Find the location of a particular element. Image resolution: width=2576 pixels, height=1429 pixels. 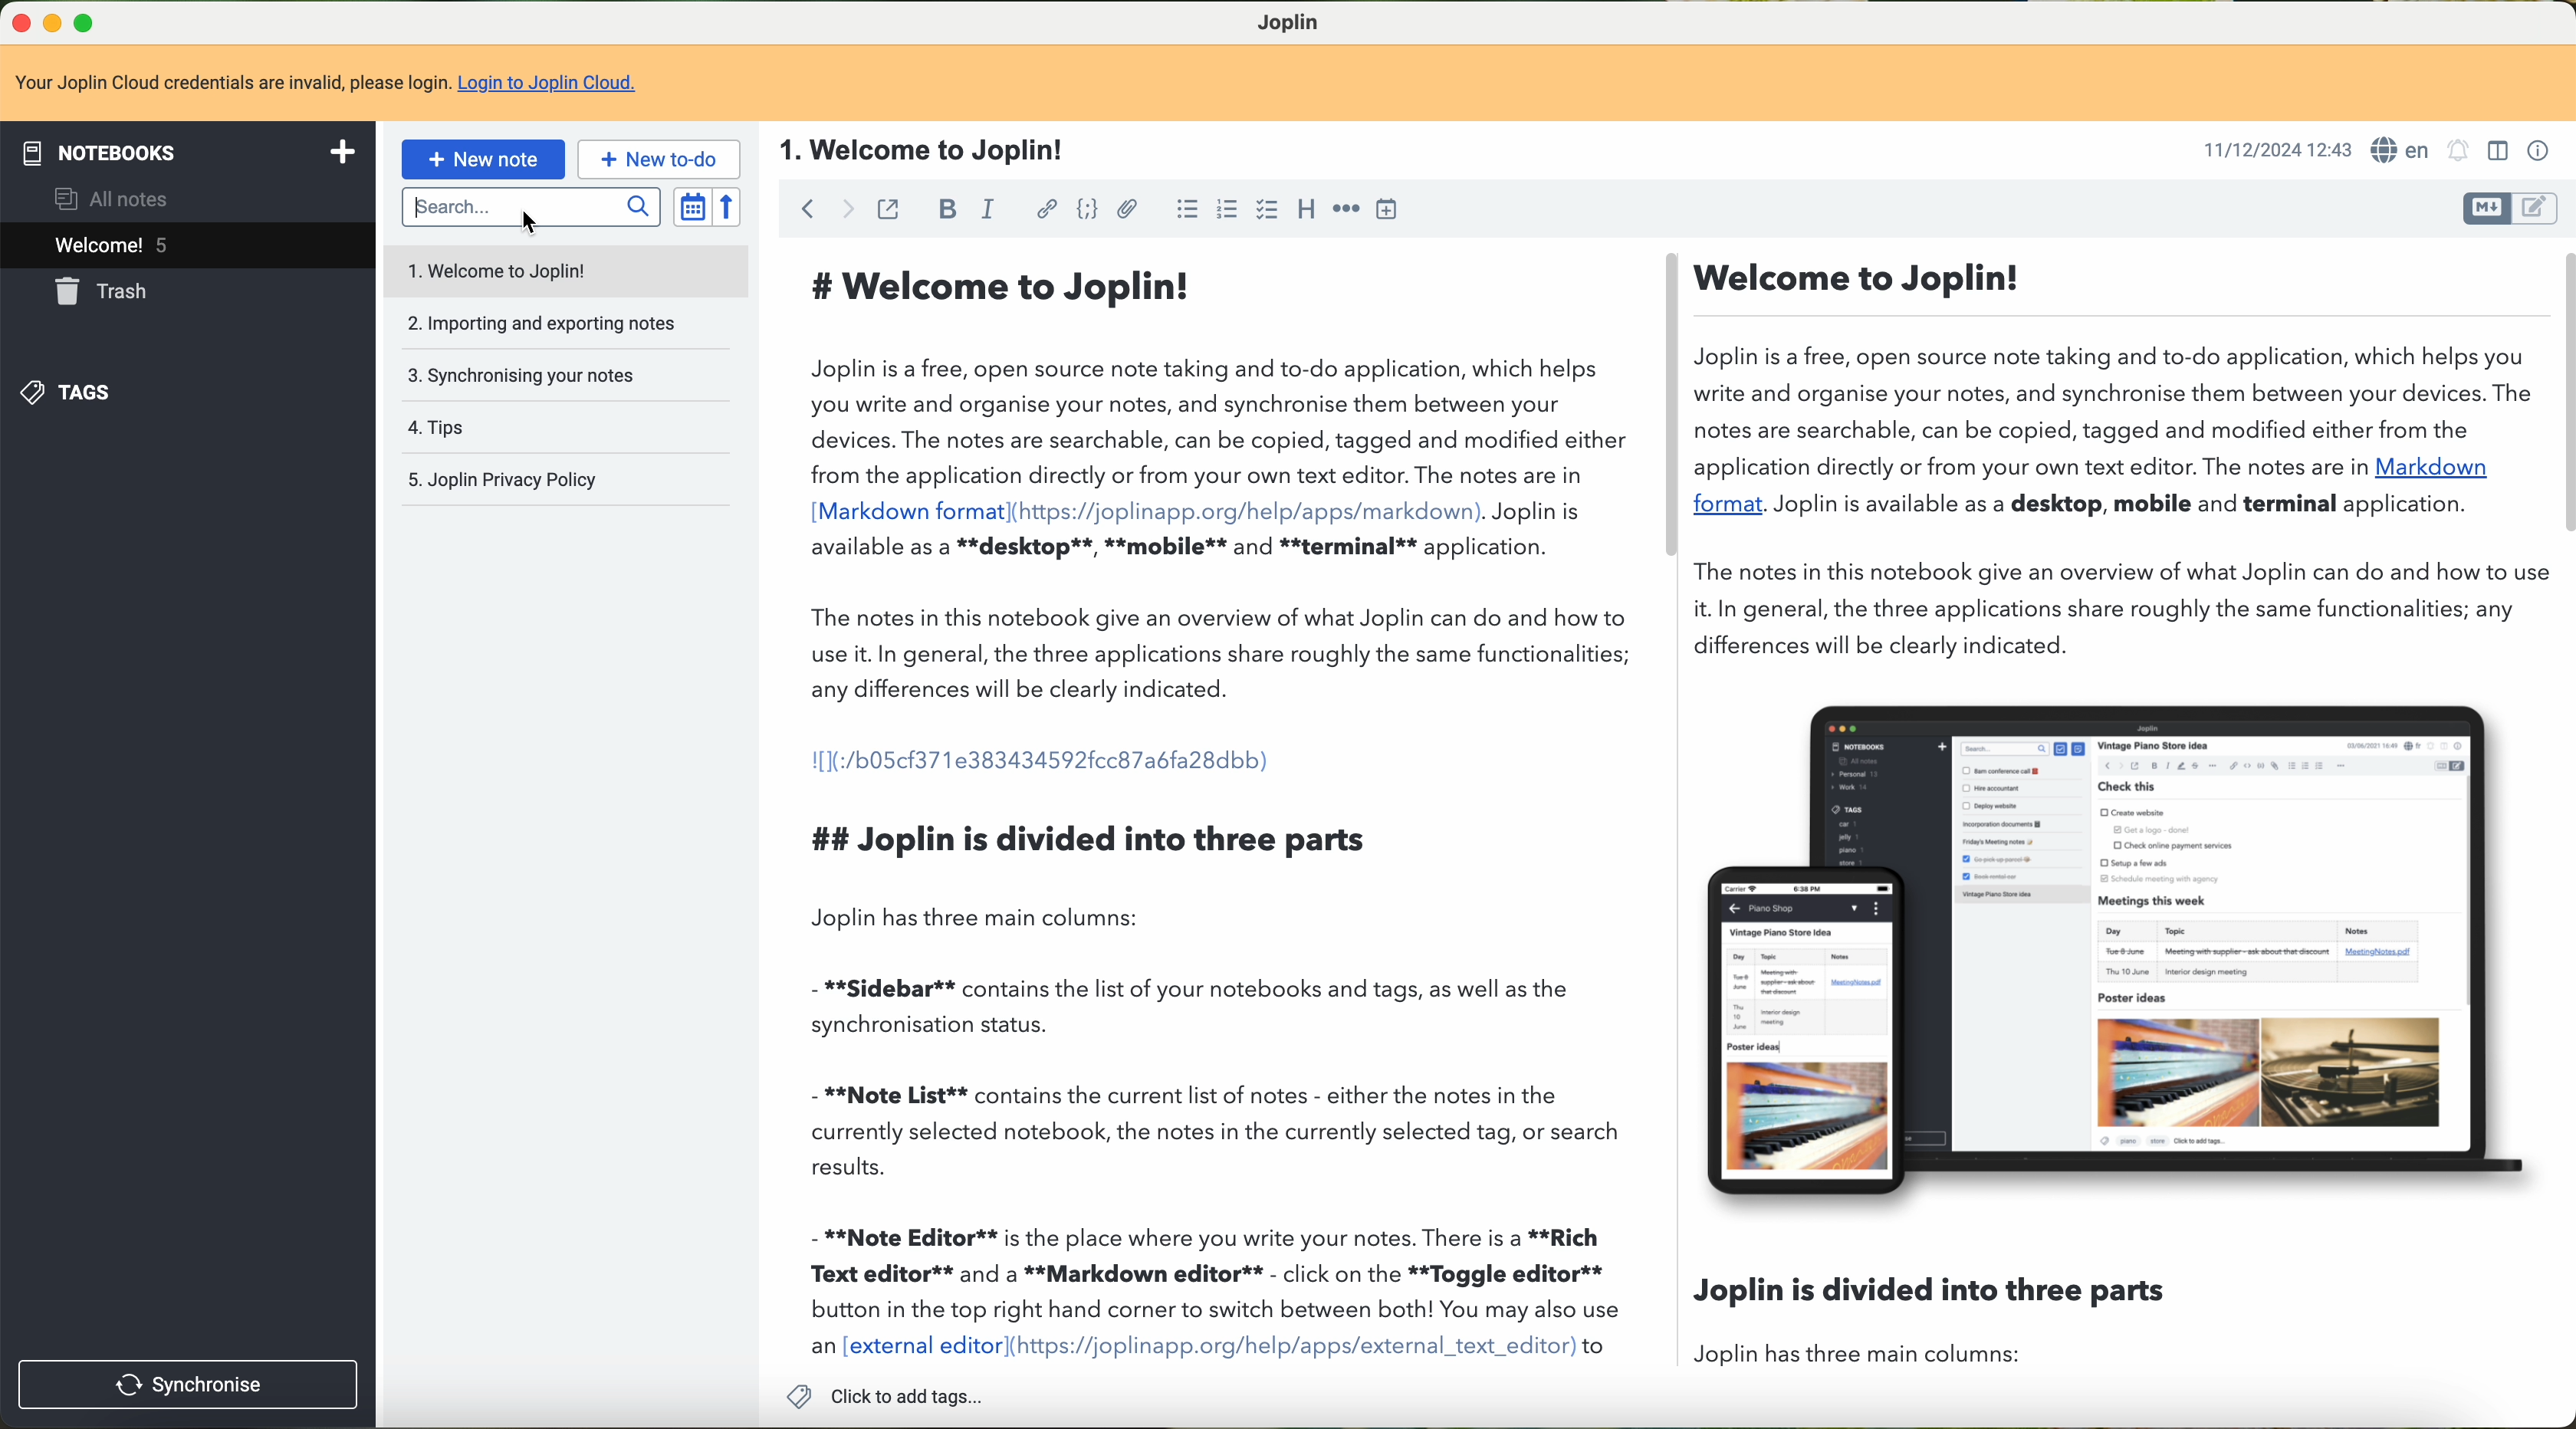

toggle editor layout is located at coordinates (2497, 151).